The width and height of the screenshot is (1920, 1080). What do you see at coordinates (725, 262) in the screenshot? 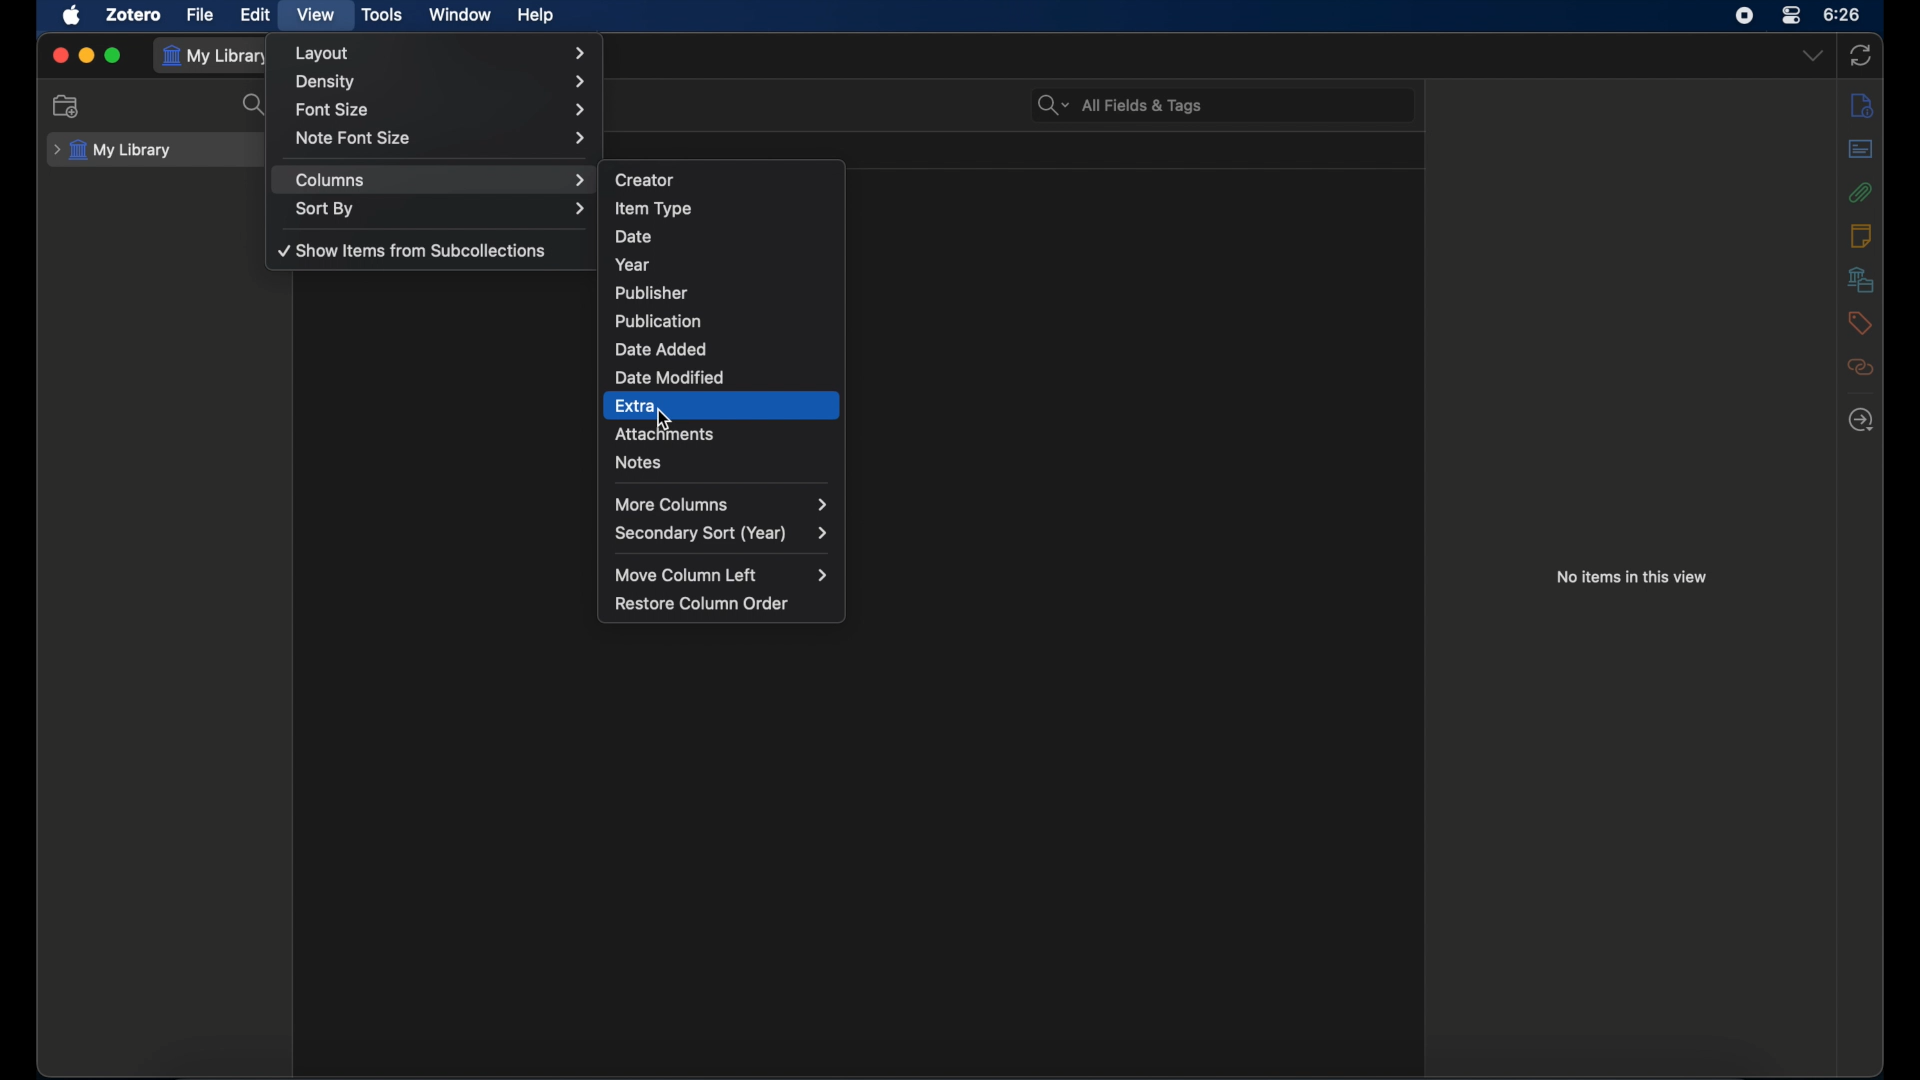
I see `year` at bounding box center [725, 262].